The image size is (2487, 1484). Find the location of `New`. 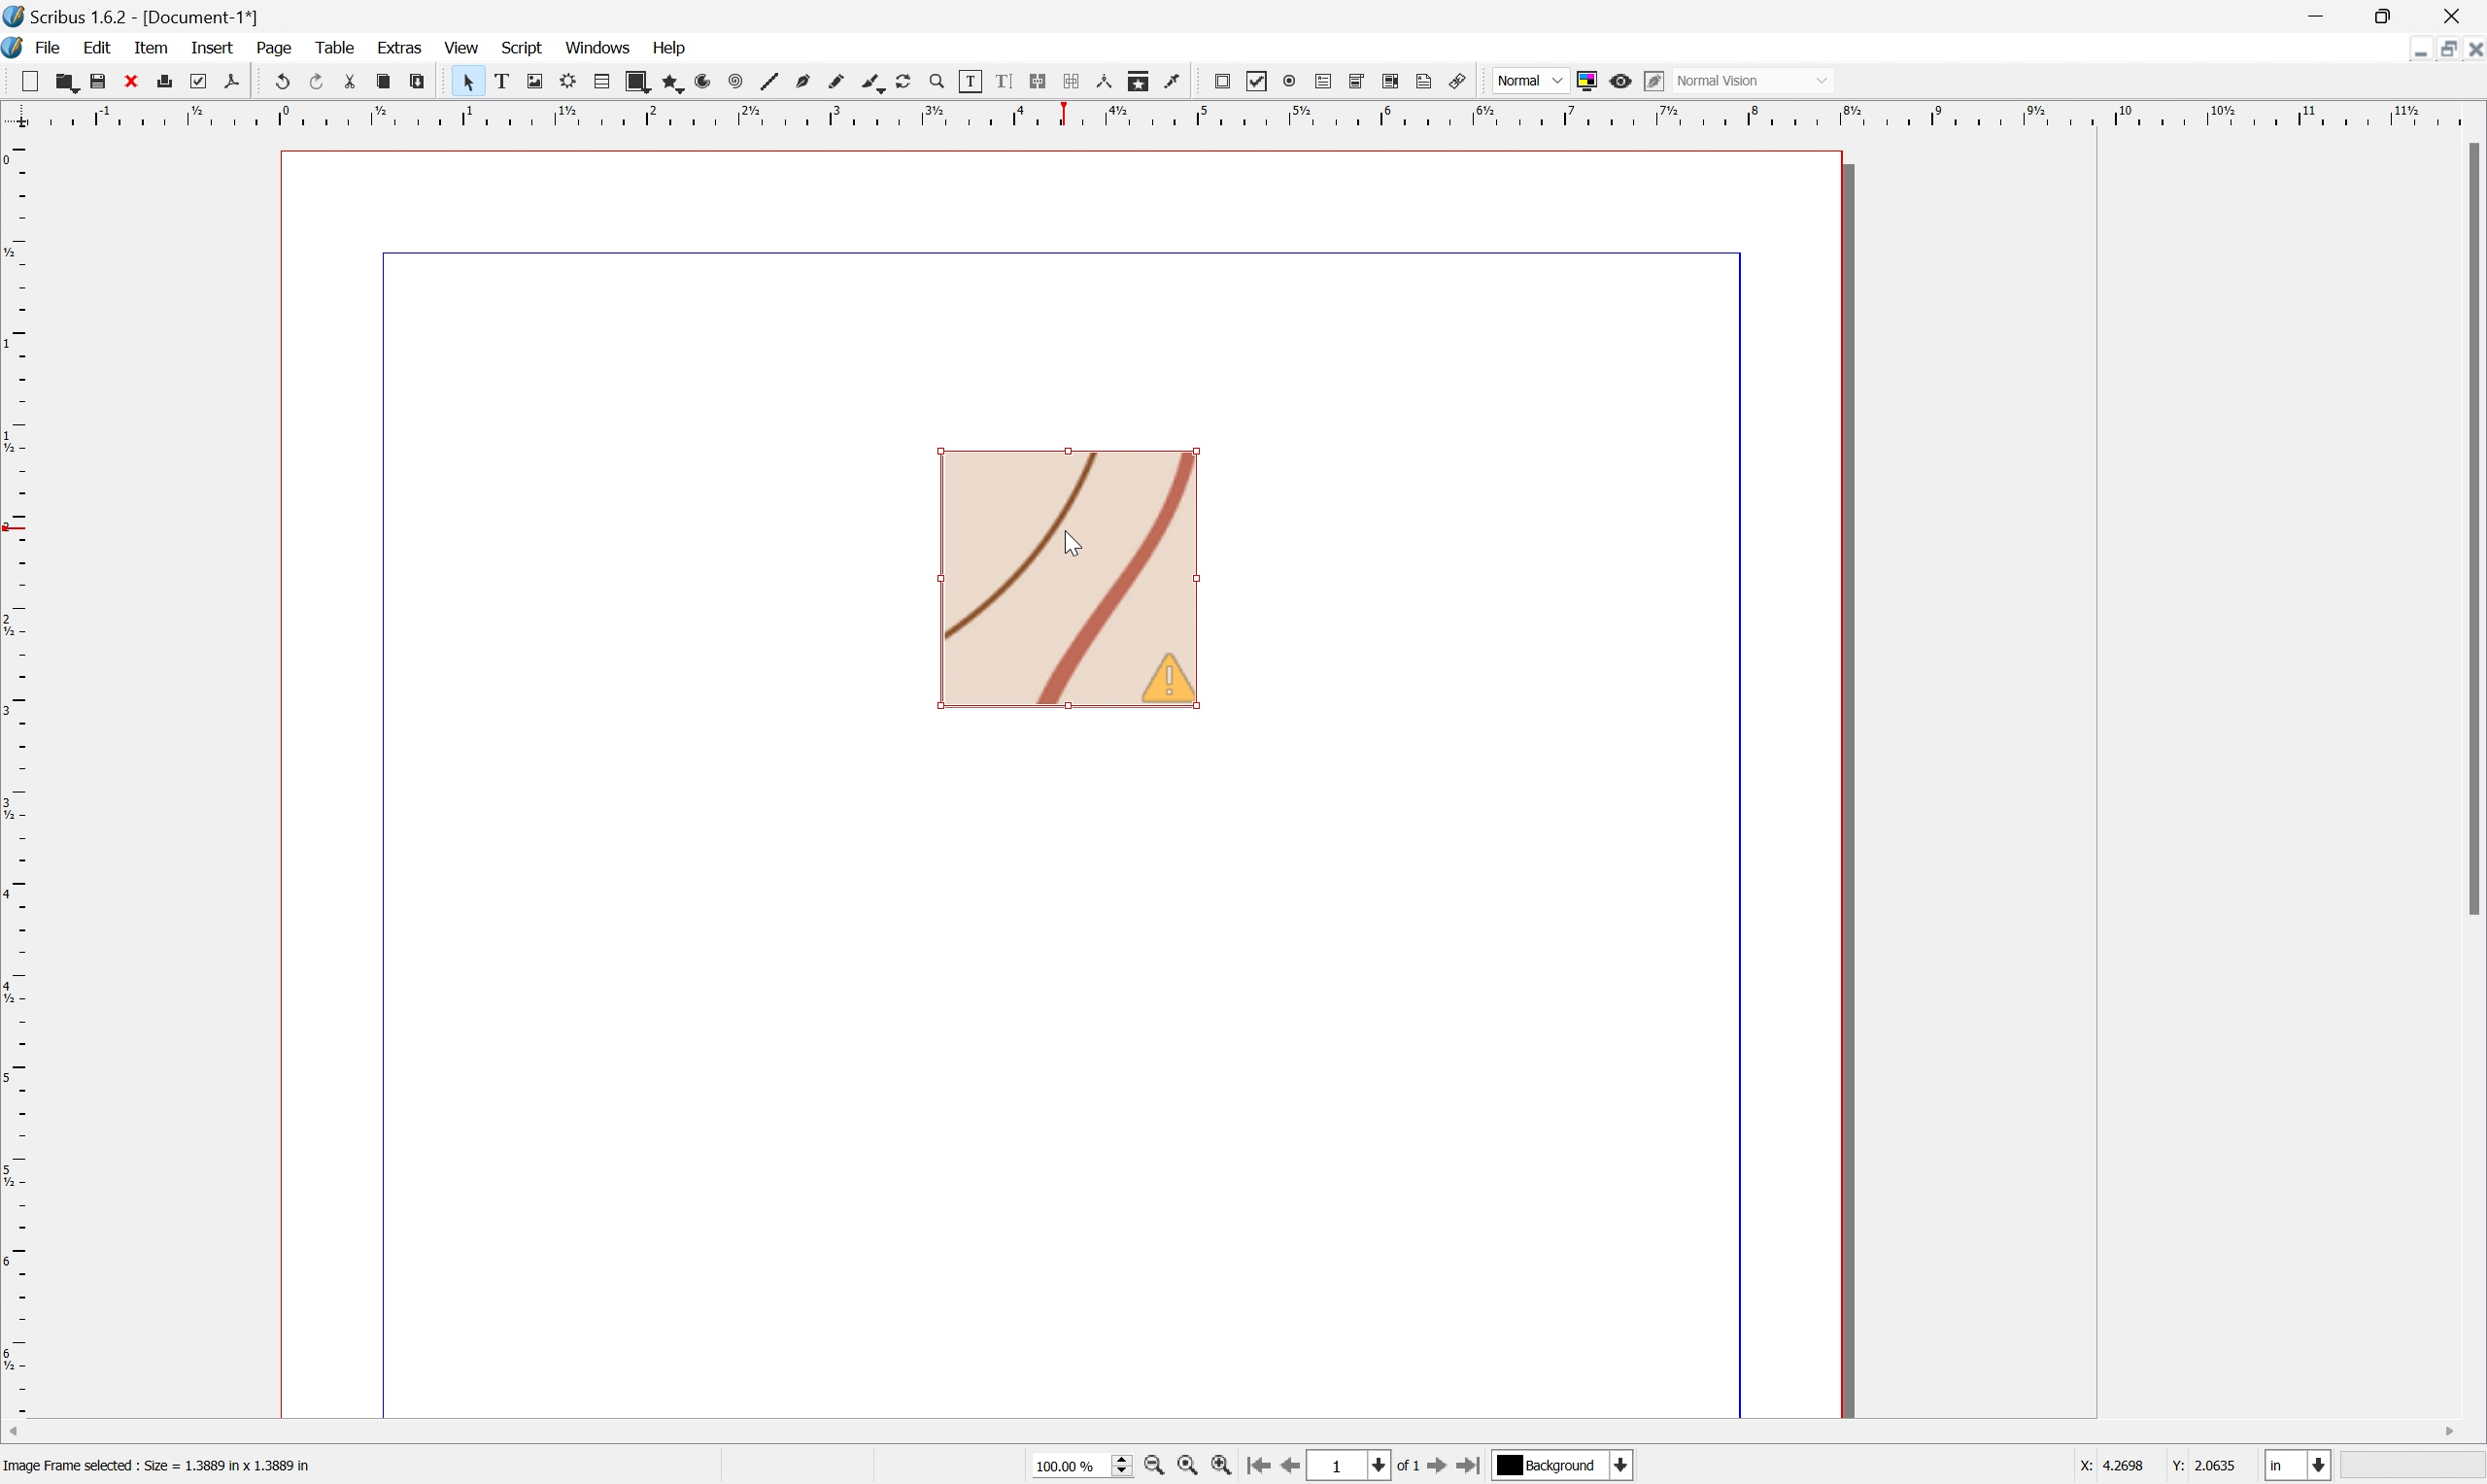

New is located at coordinates (67, 85).